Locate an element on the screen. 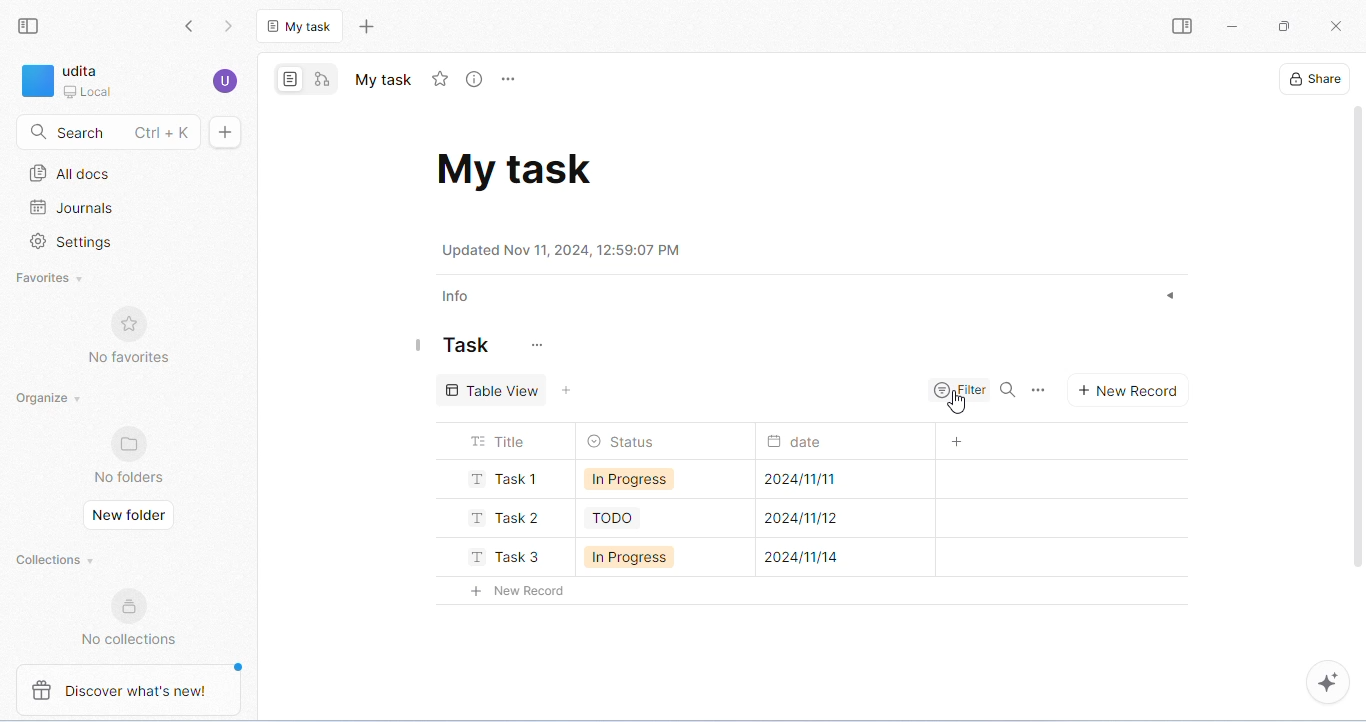  submission date for task3 is located at coordinates (804, 558).